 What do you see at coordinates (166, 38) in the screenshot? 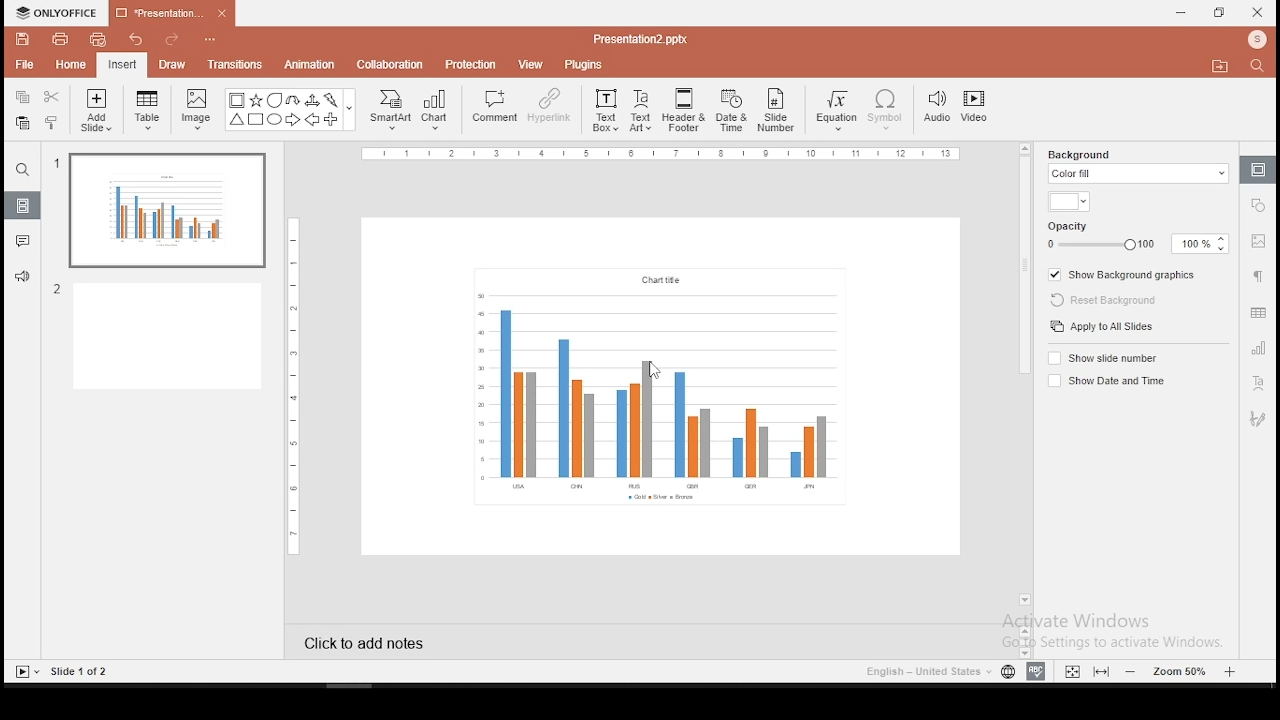
I see `redo` at bounding box center [166, 38].